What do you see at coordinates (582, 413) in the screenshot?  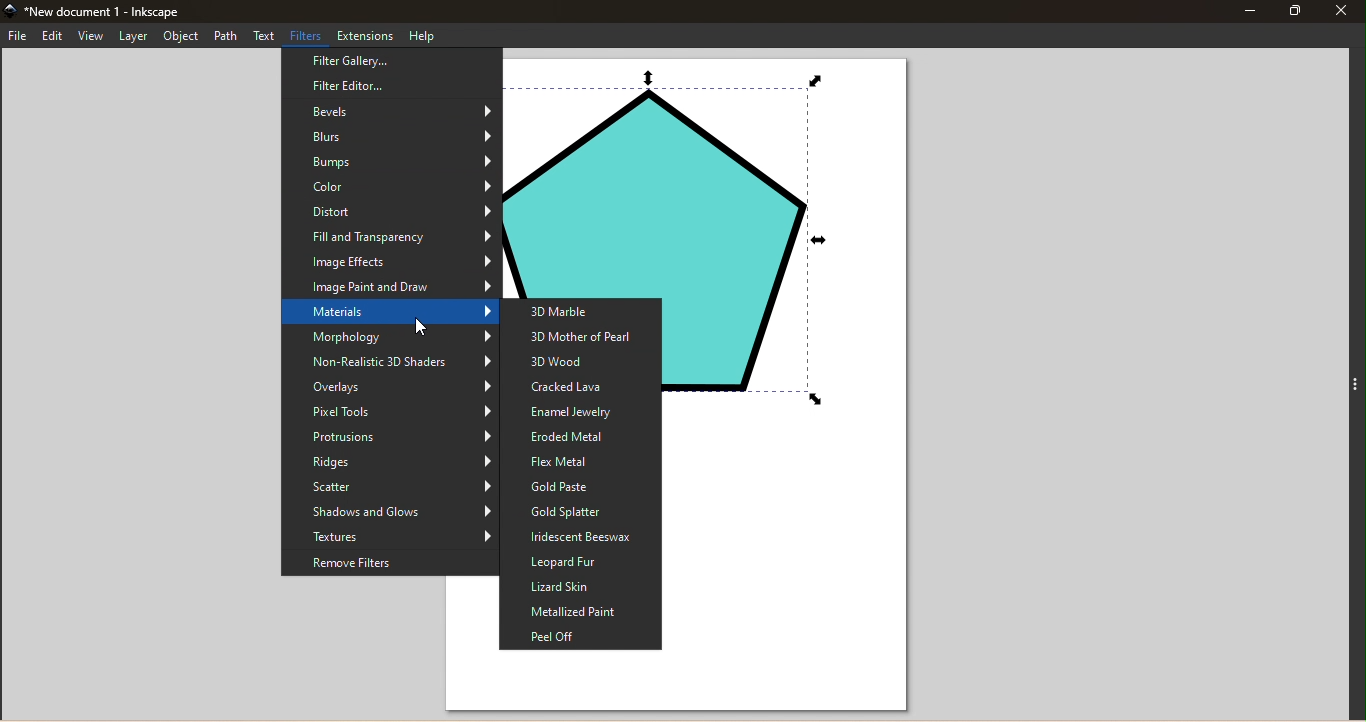 I see `Enamel Jewelry` at bounding box center [582, 413].